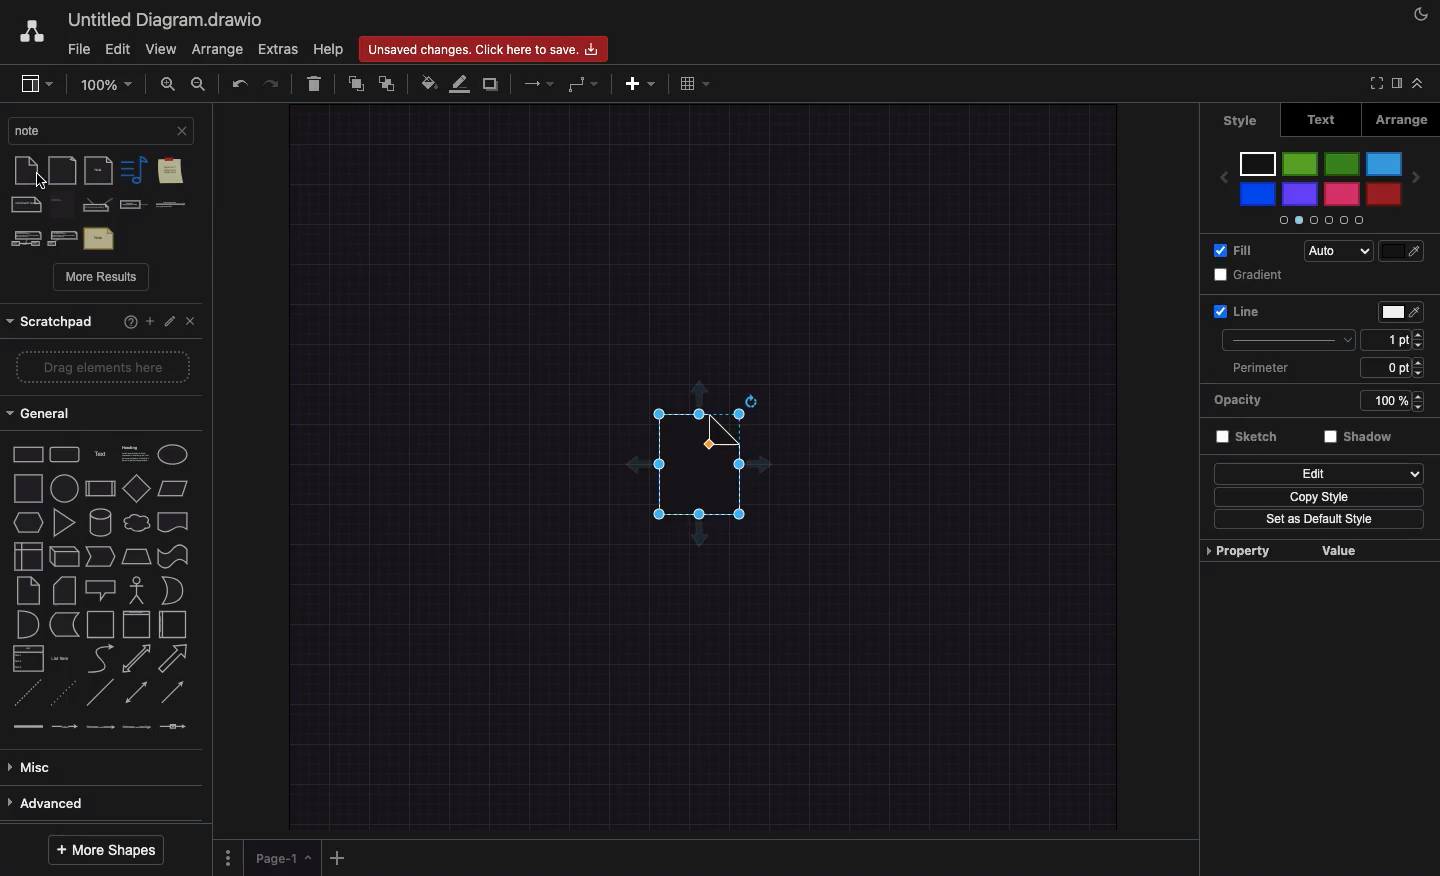 This screenshot has height=876, width=1440. Describe the element at coordinates (1259, 163) in the screenshot. I see `black` at that location.